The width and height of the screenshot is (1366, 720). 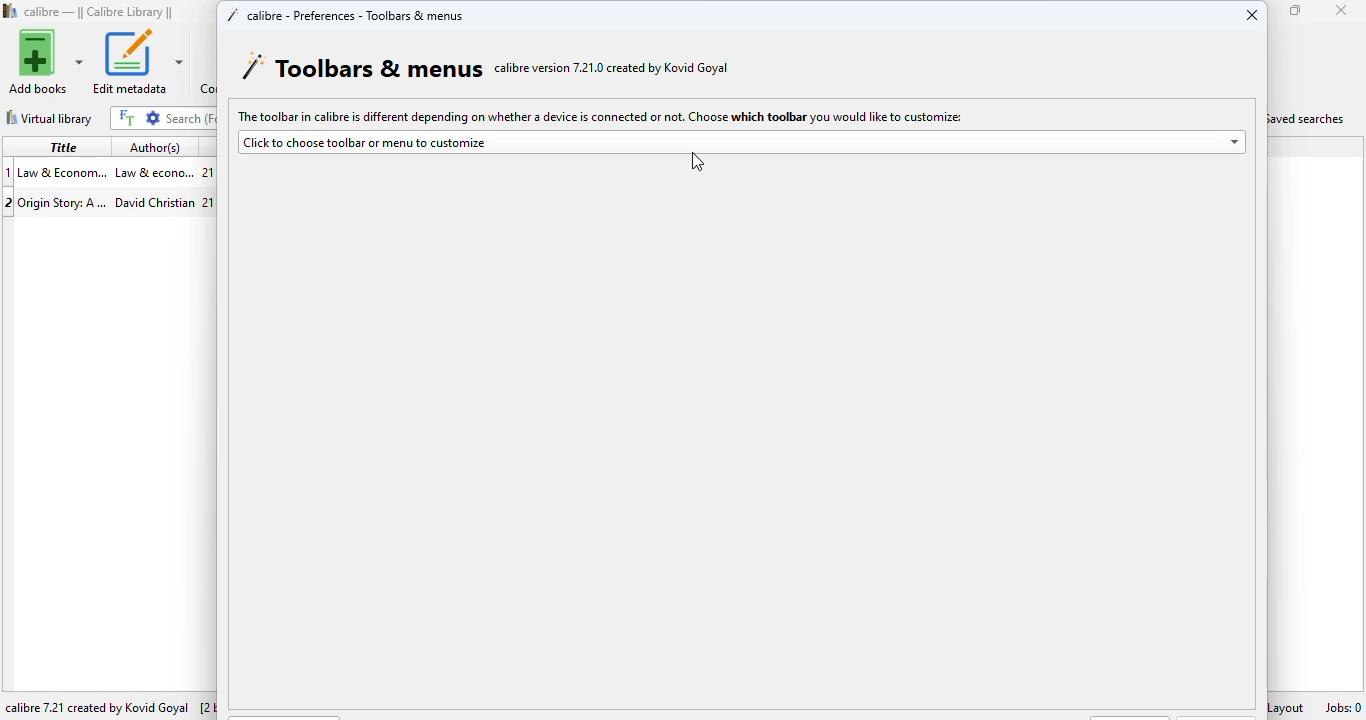 What do you see at coordinates (63, 146) in the screenshot?
I see `title` at bounding box center [63, 146].